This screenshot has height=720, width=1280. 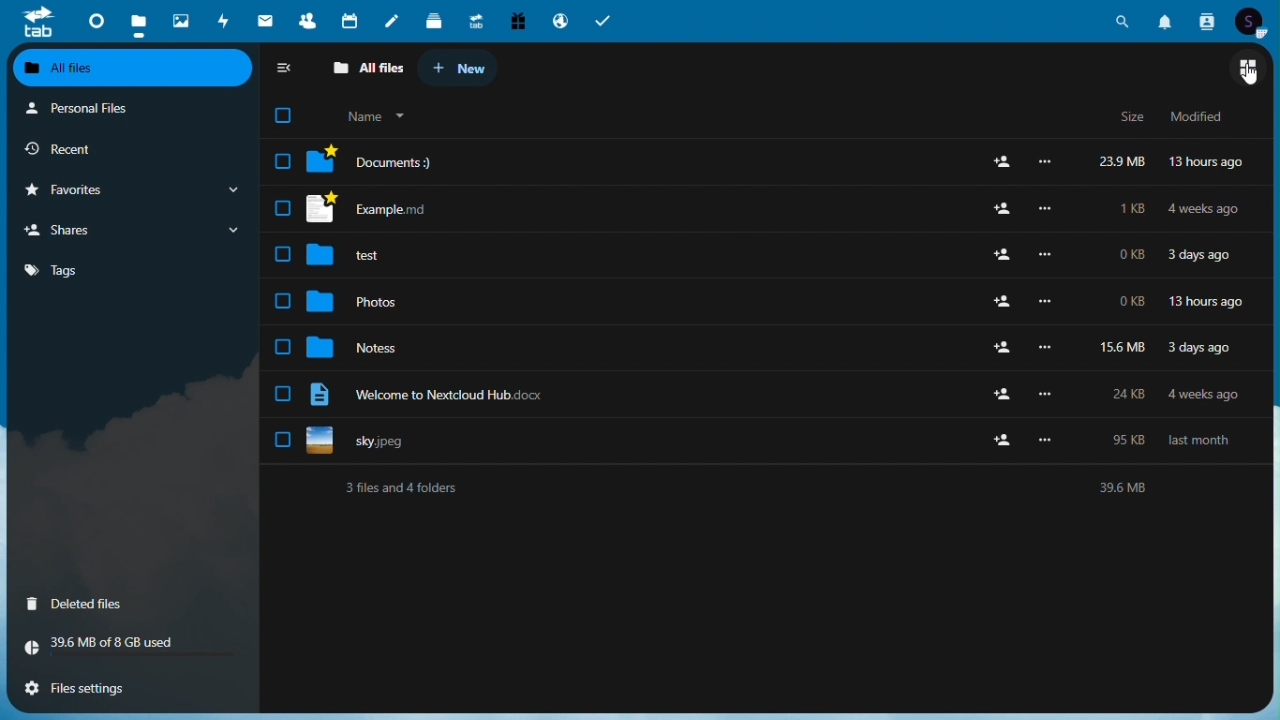 What do you see at coordinates (179, 17) in the screenshot?
I see `photos` at bounding box center [179, 17].